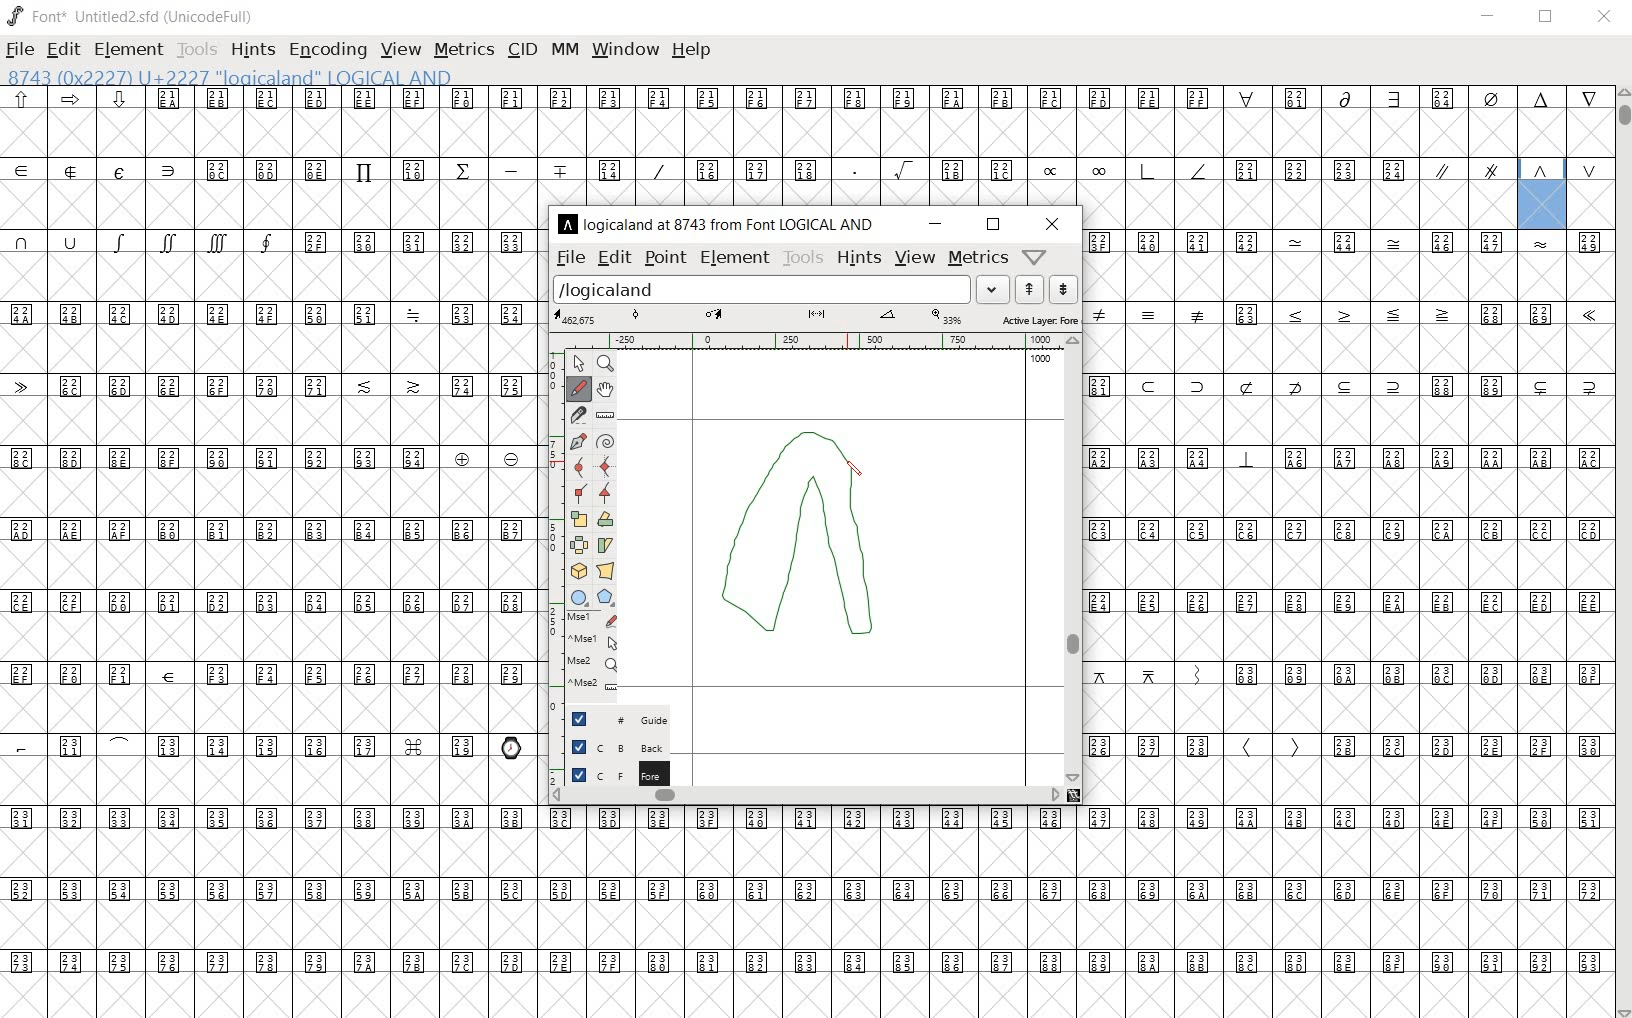 This screenshot has width=1632, height=1018. I want to click on active layer: fore, so click(817, 317).